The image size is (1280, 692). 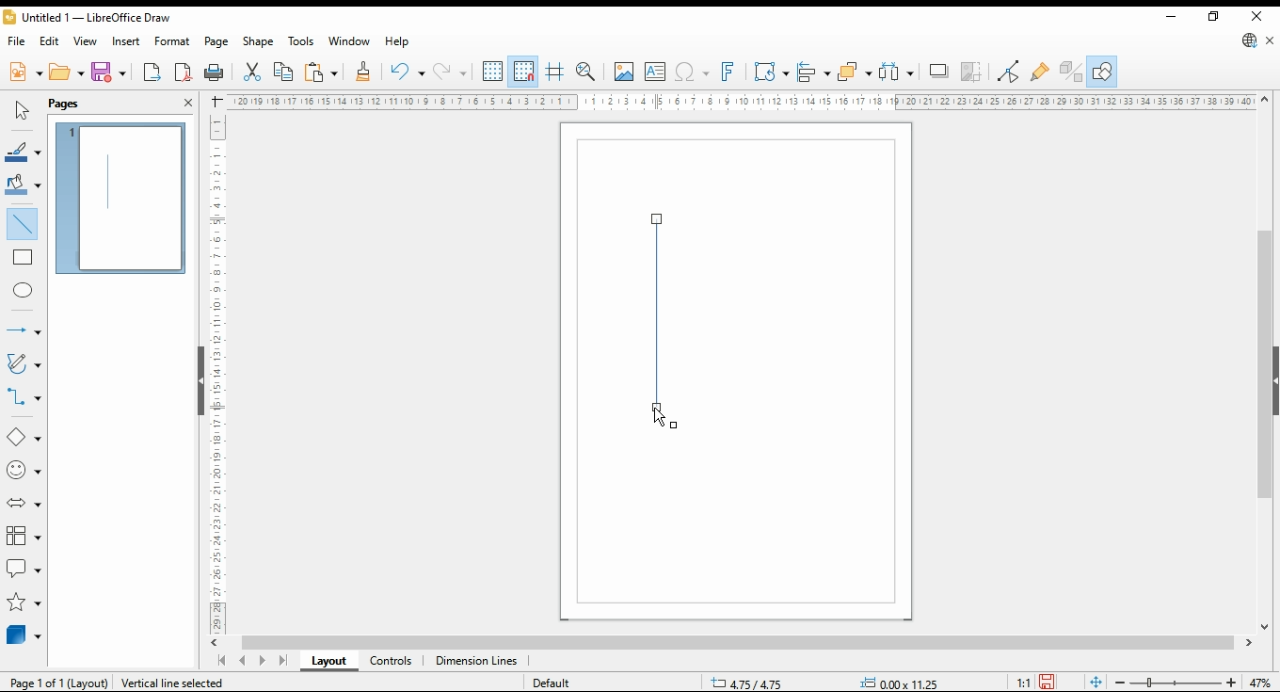 What do you see at coordinates (24, 397) in the screenshot?
I see `connectors` at bounding box center [24, 397].